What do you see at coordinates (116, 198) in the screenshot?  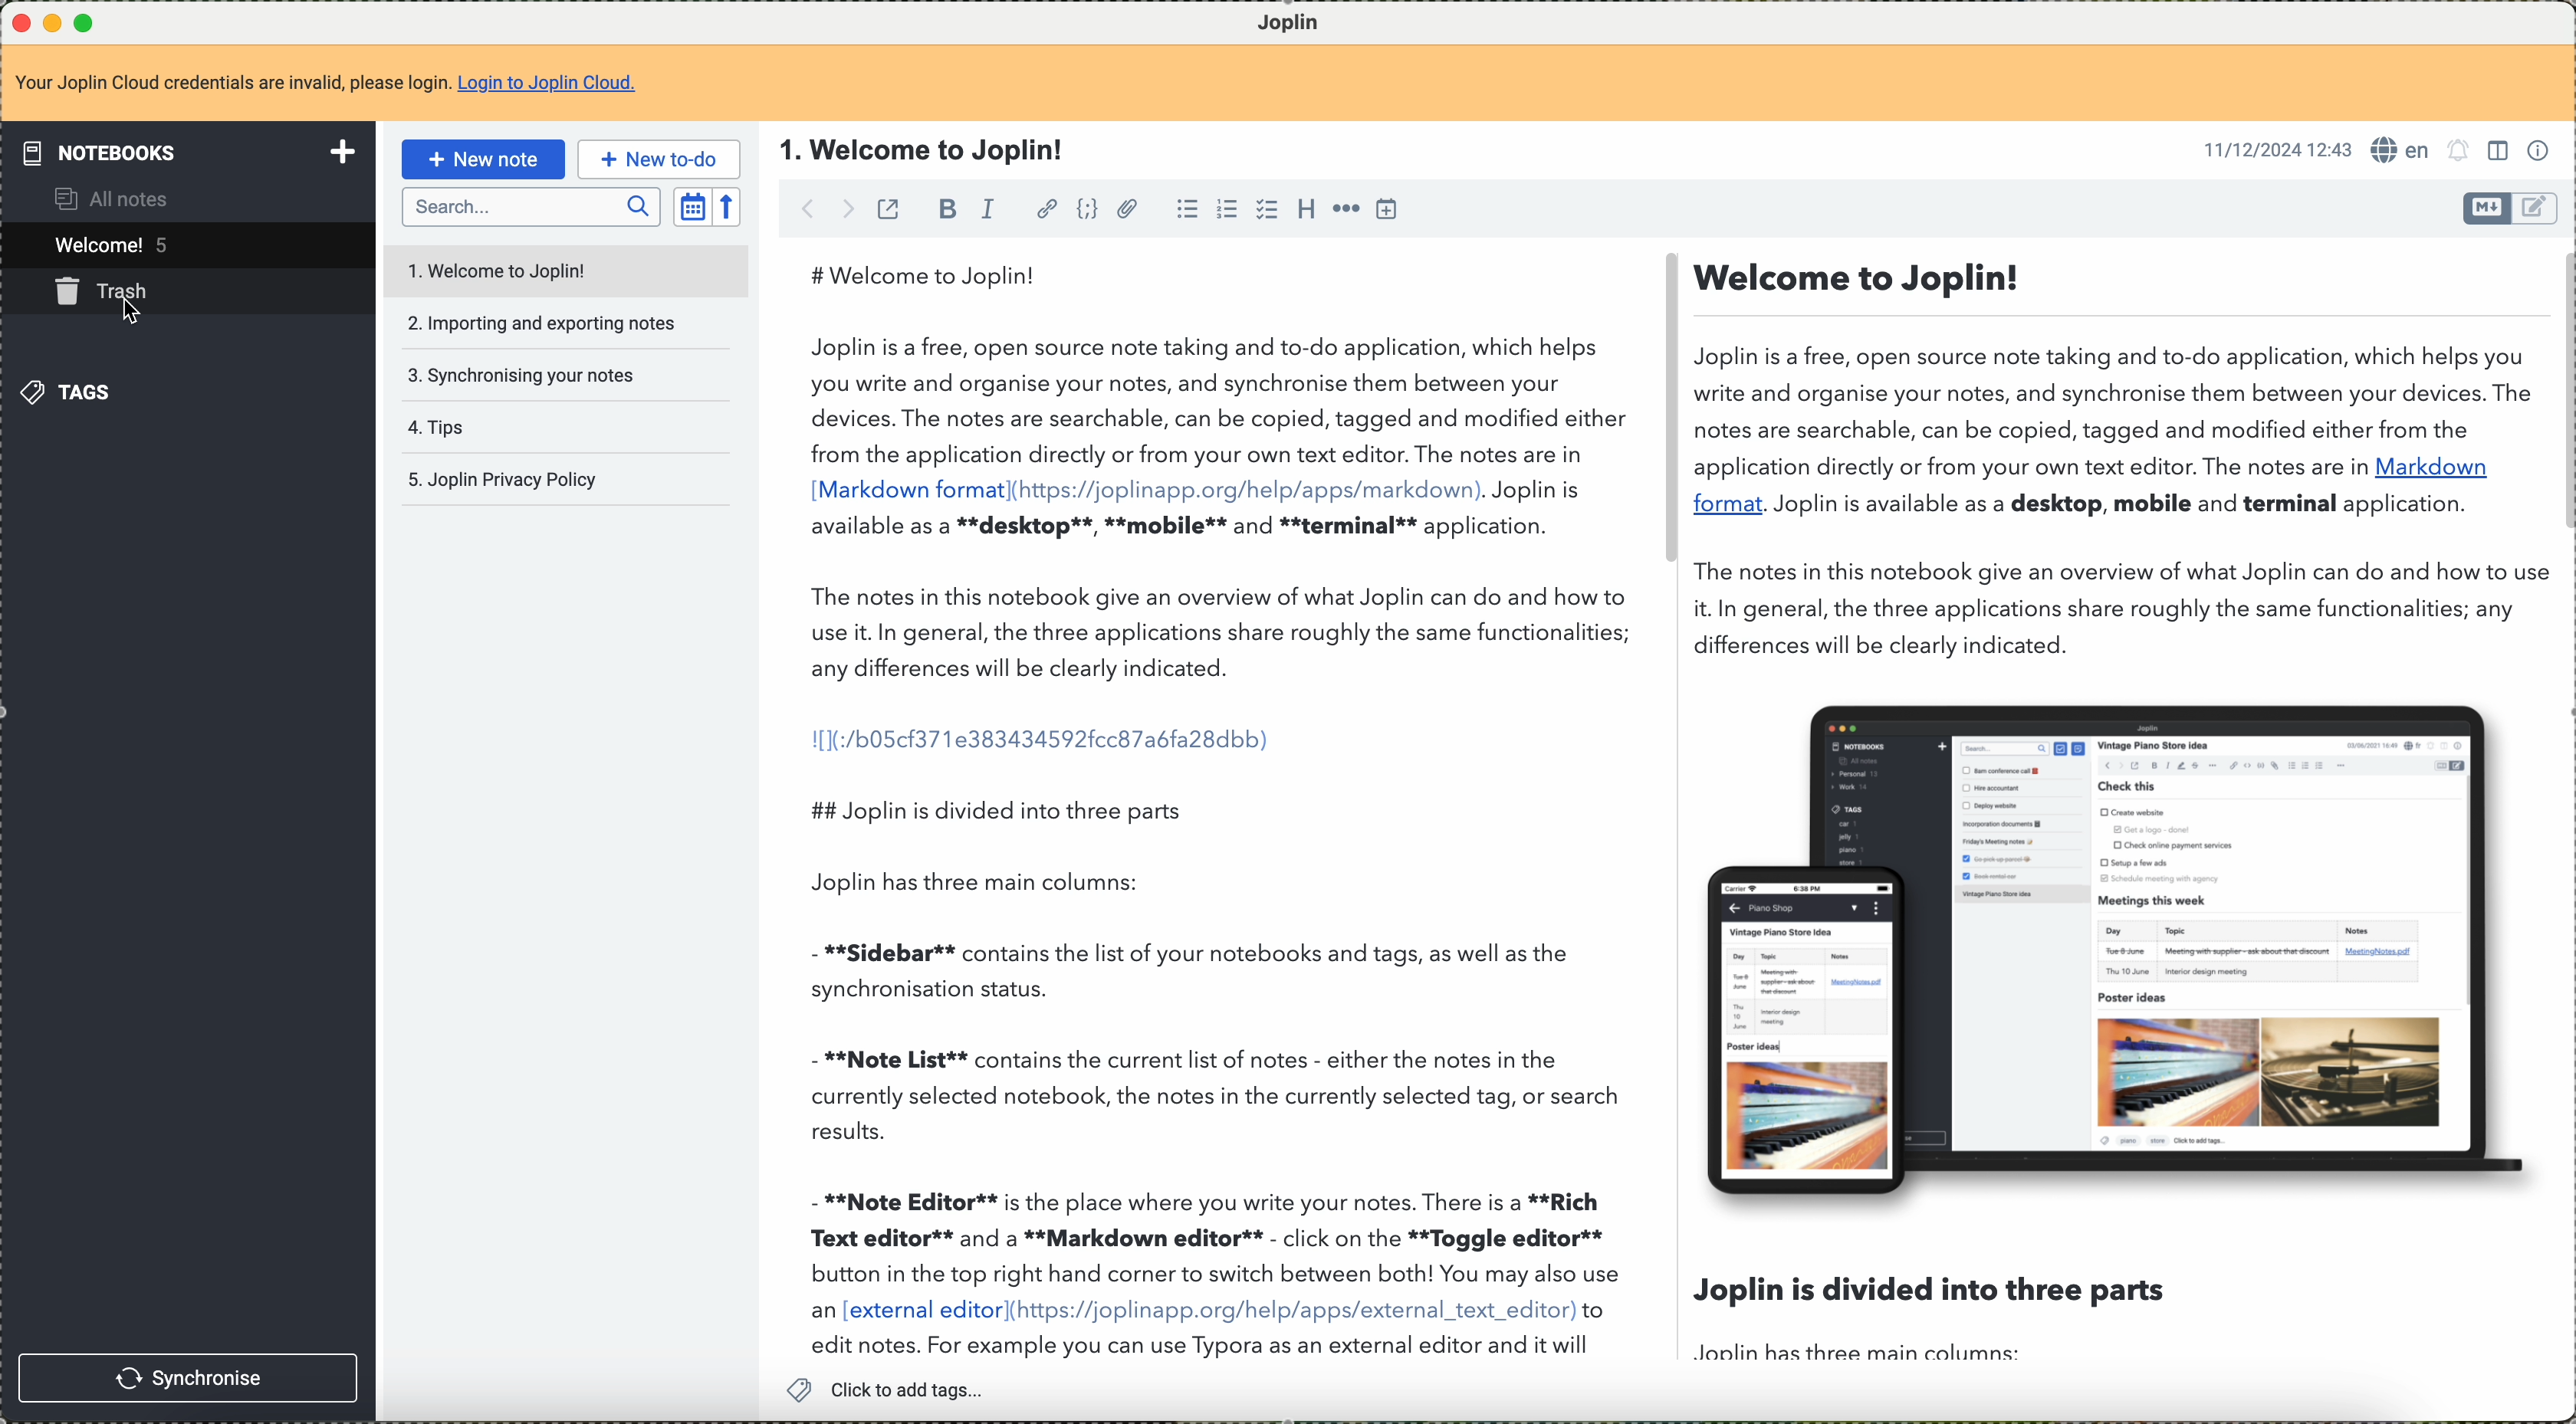 I see `all notes` at bounding box center [116, 198].